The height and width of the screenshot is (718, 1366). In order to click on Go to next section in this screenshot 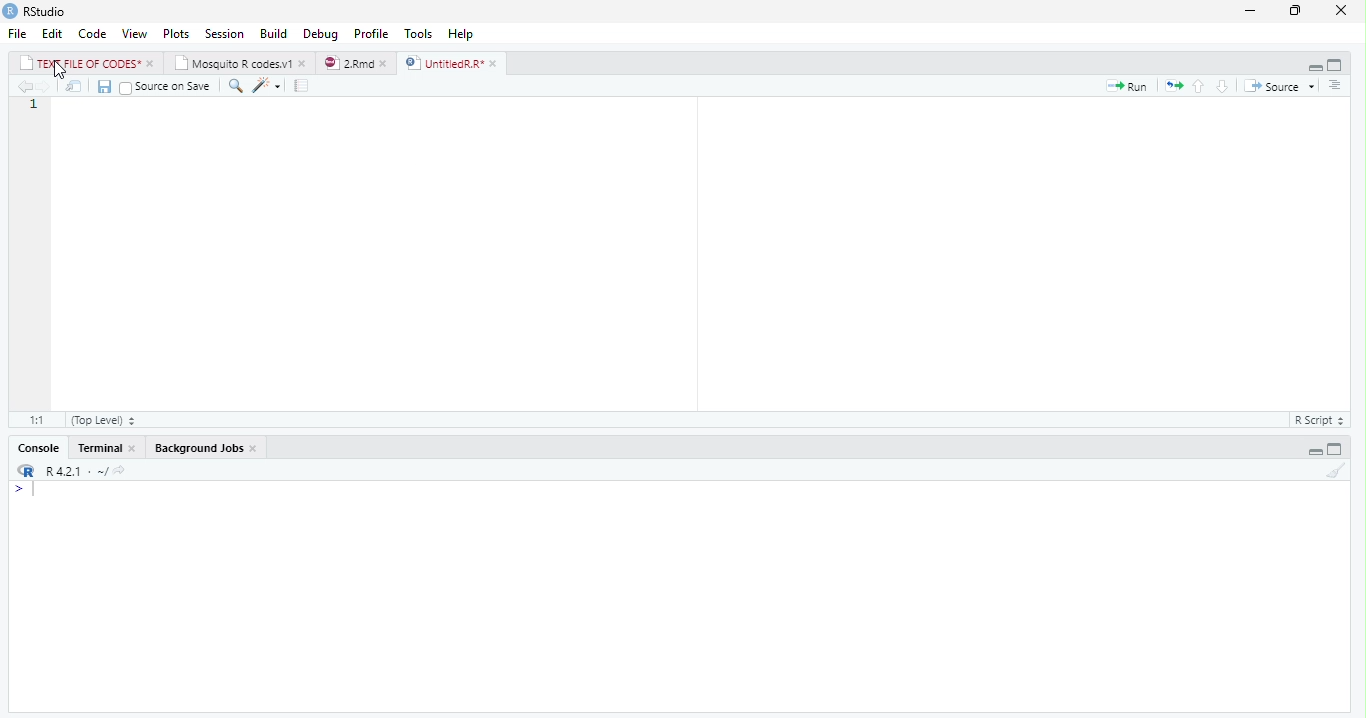, I will do `click(1222, 86)`.